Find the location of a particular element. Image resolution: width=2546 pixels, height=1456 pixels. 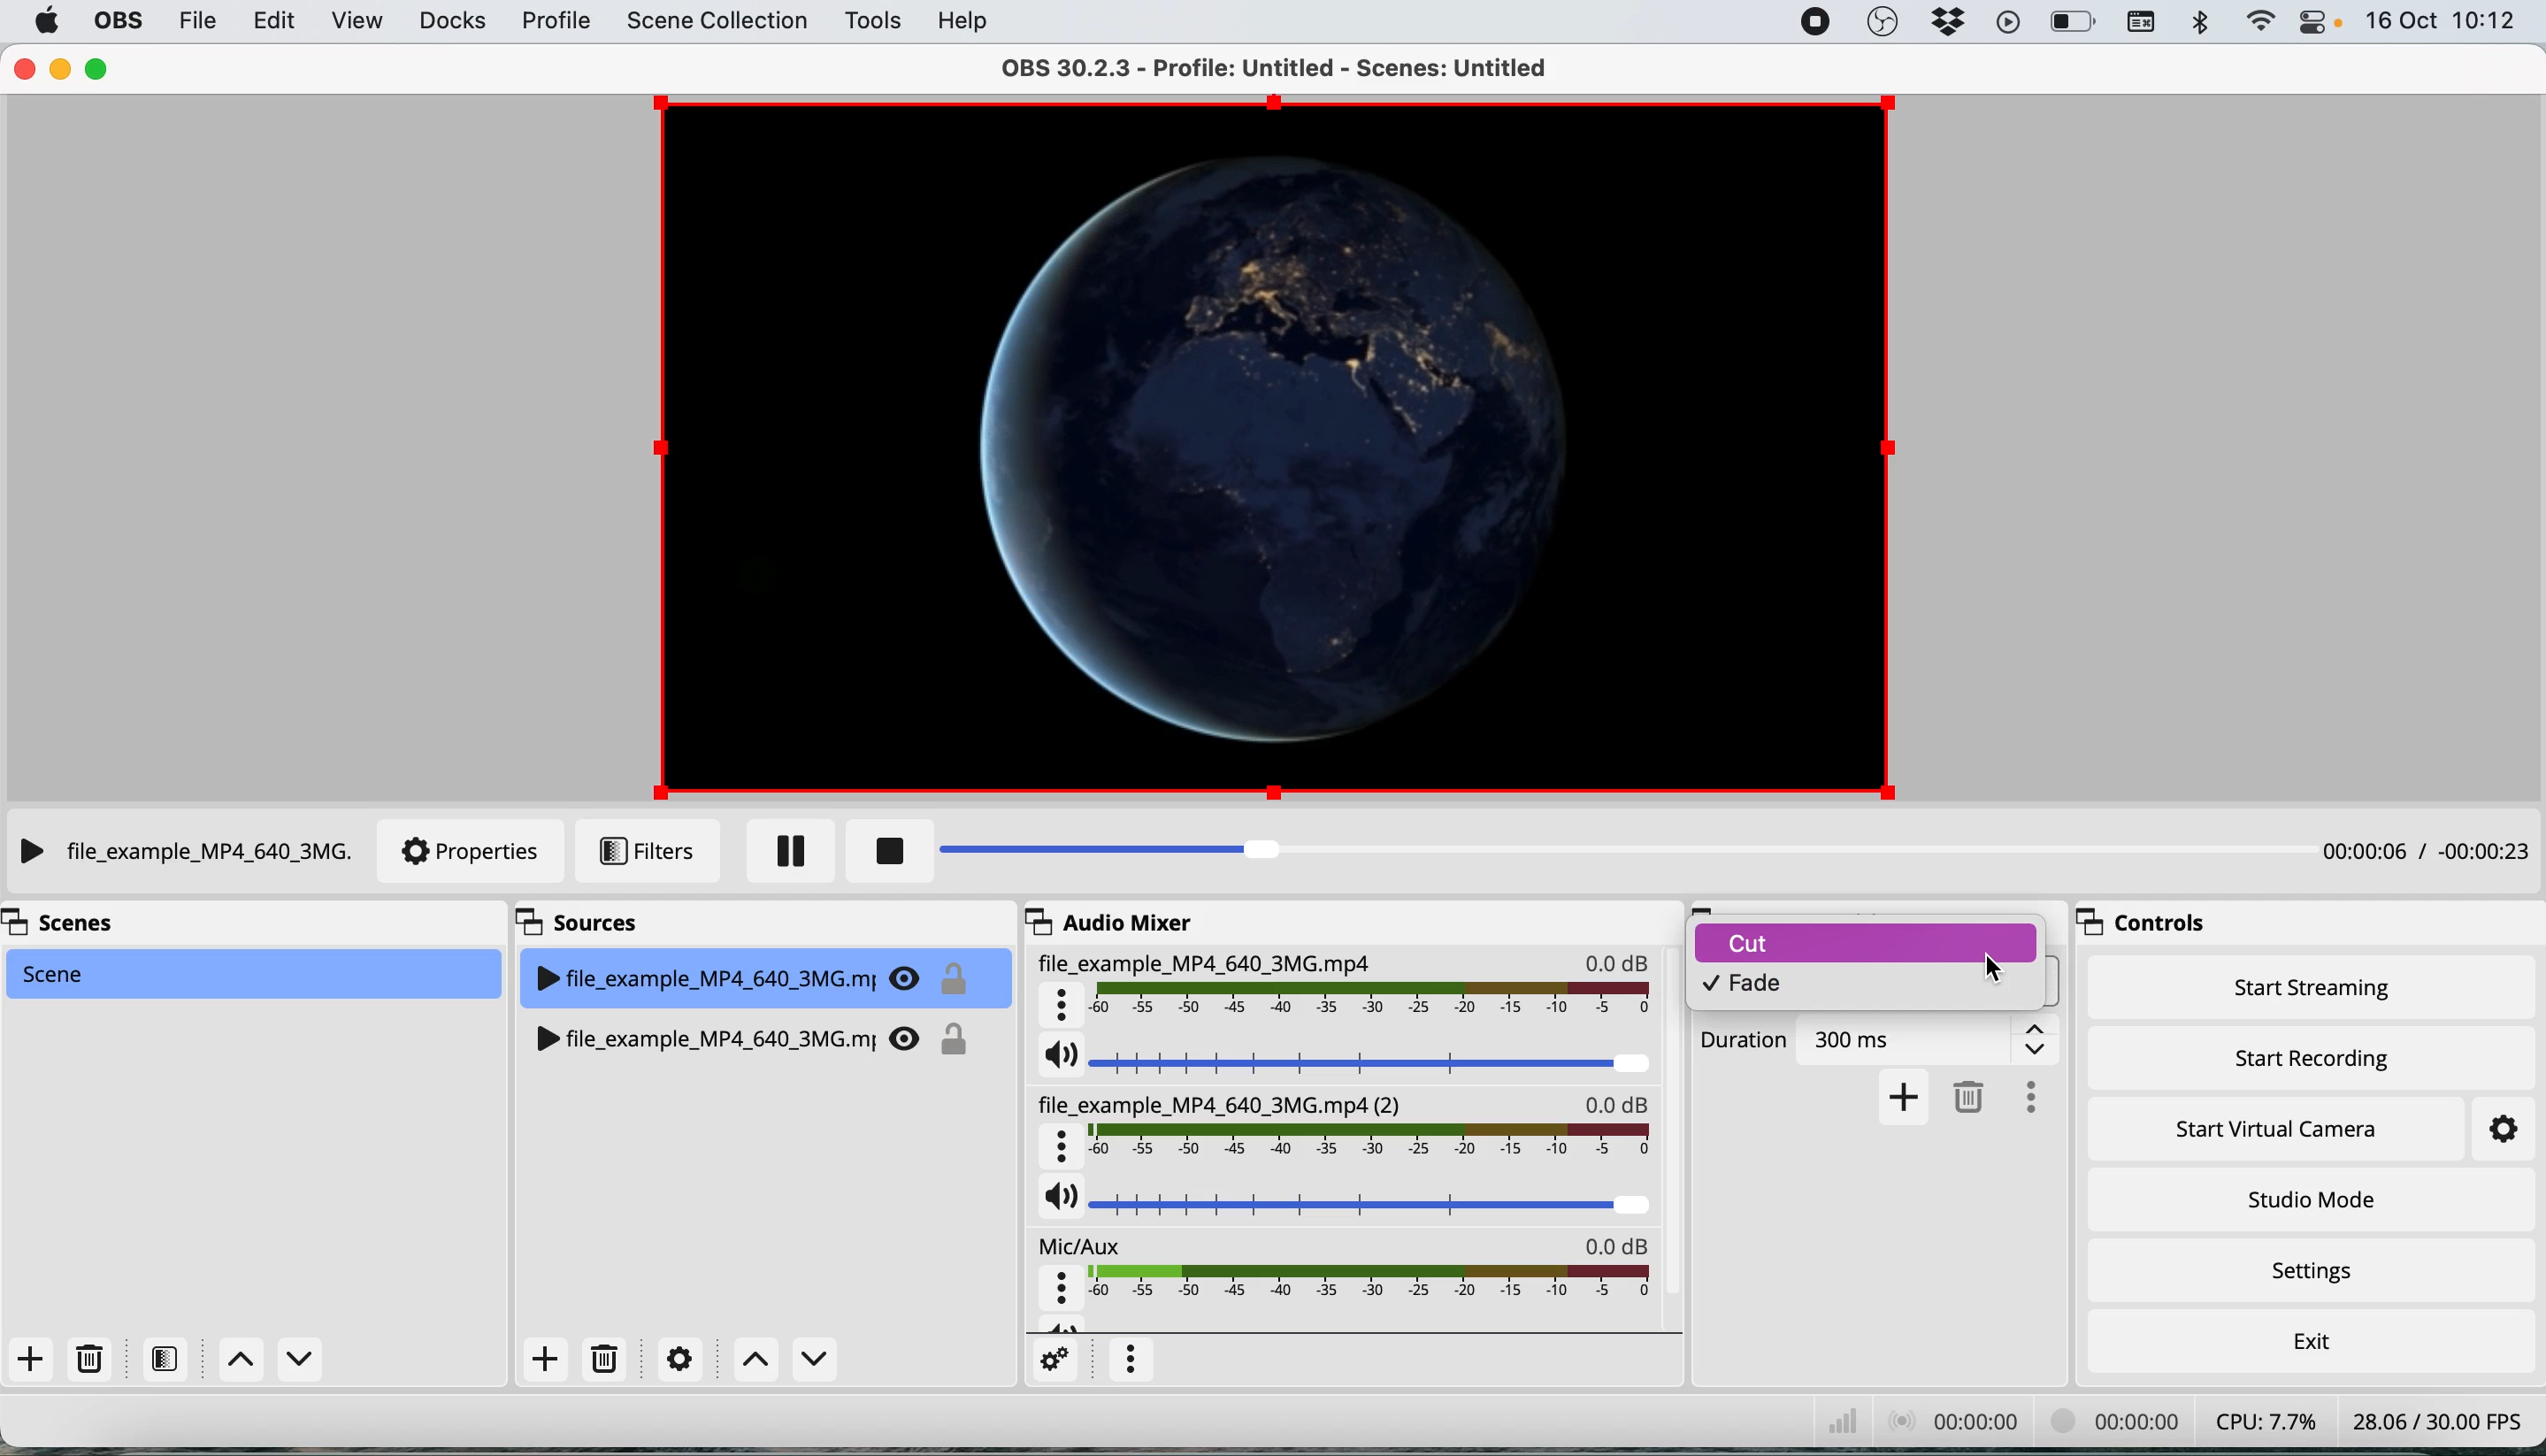

start streaming is located at coordinates (2305, 991).